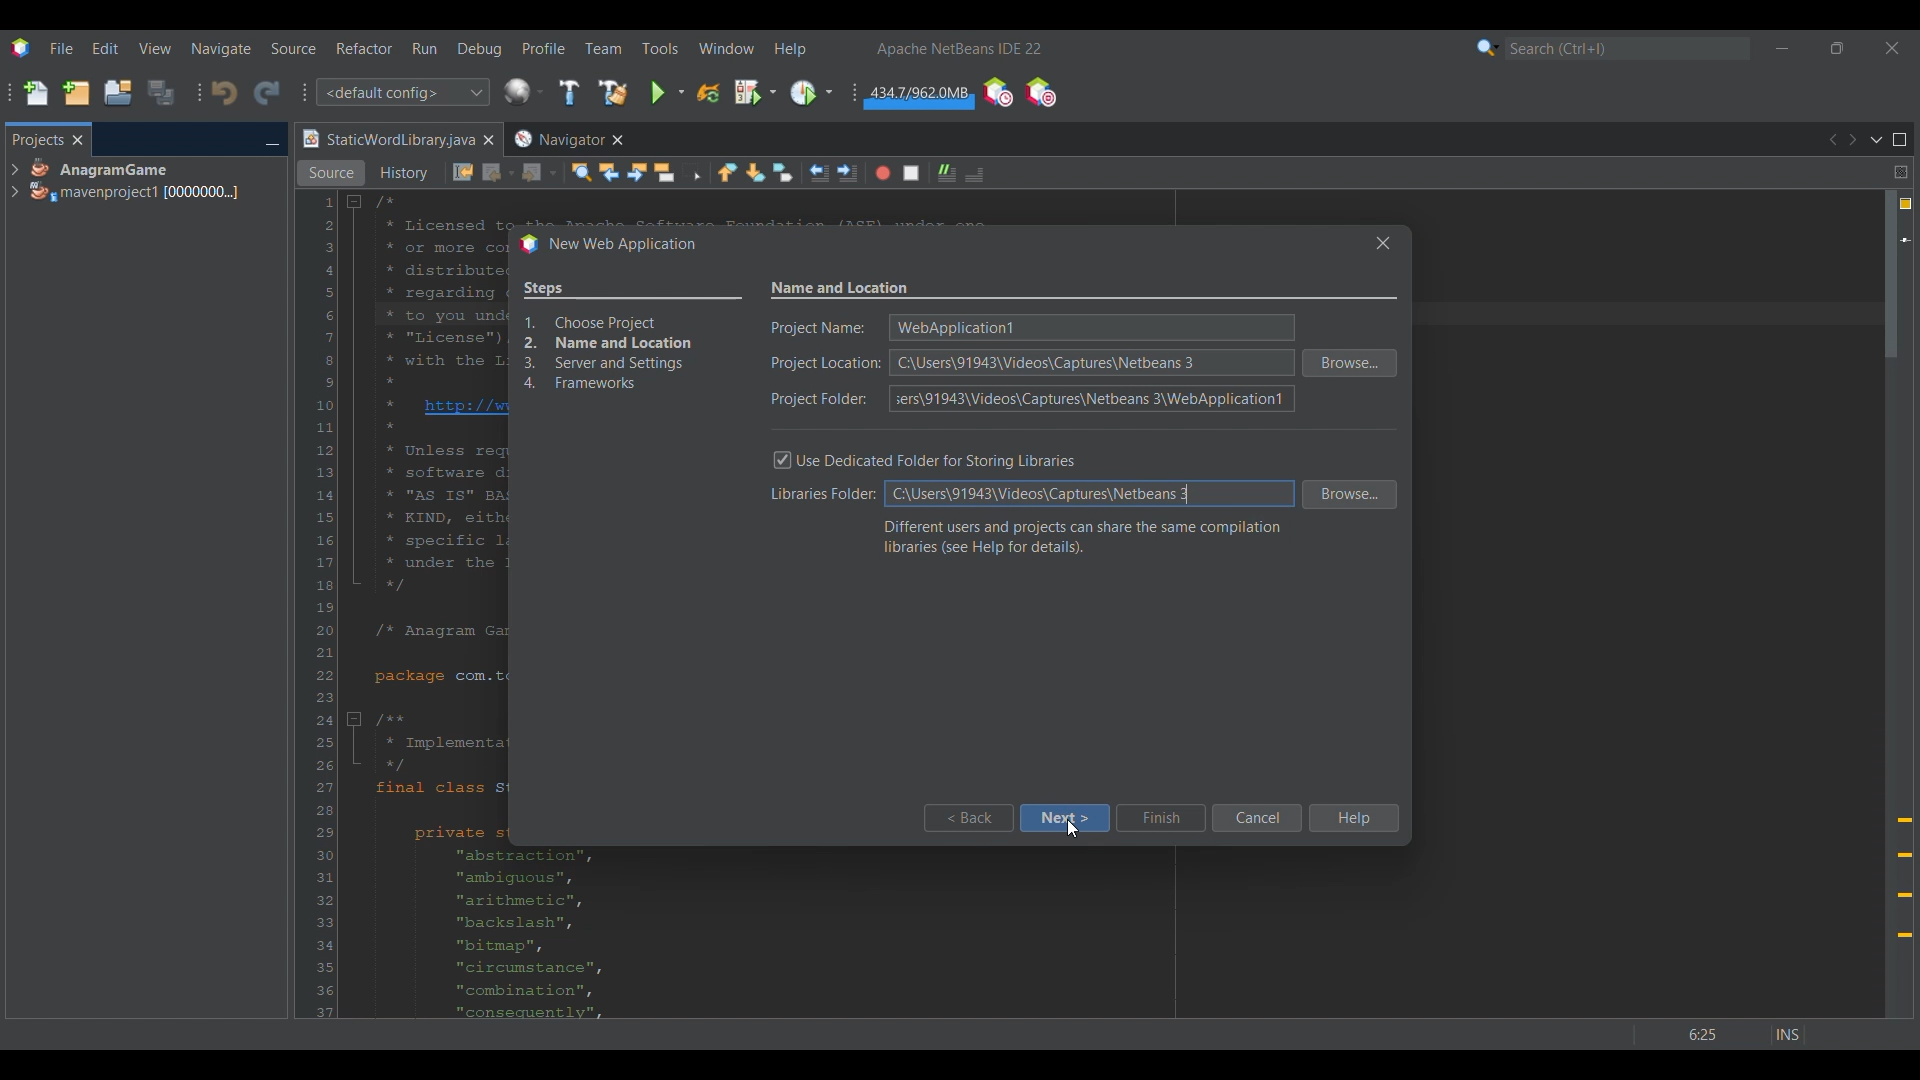 The width and height of the screenshot is (1920, 1080). I want to click on Last edit, so click(463, 172).